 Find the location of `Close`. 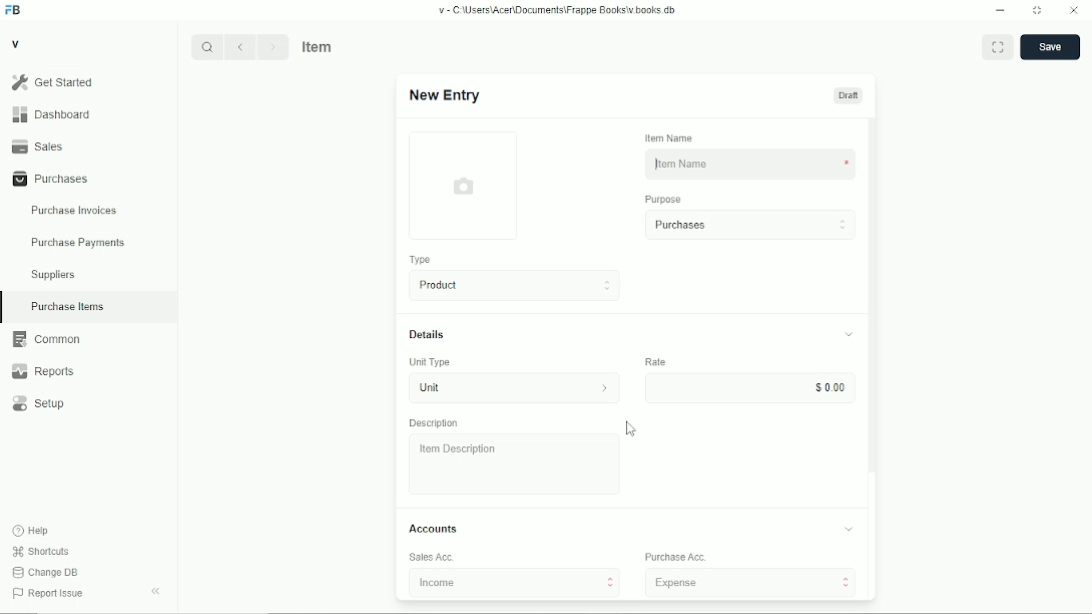

Close is located at coordinates (1074, 9).